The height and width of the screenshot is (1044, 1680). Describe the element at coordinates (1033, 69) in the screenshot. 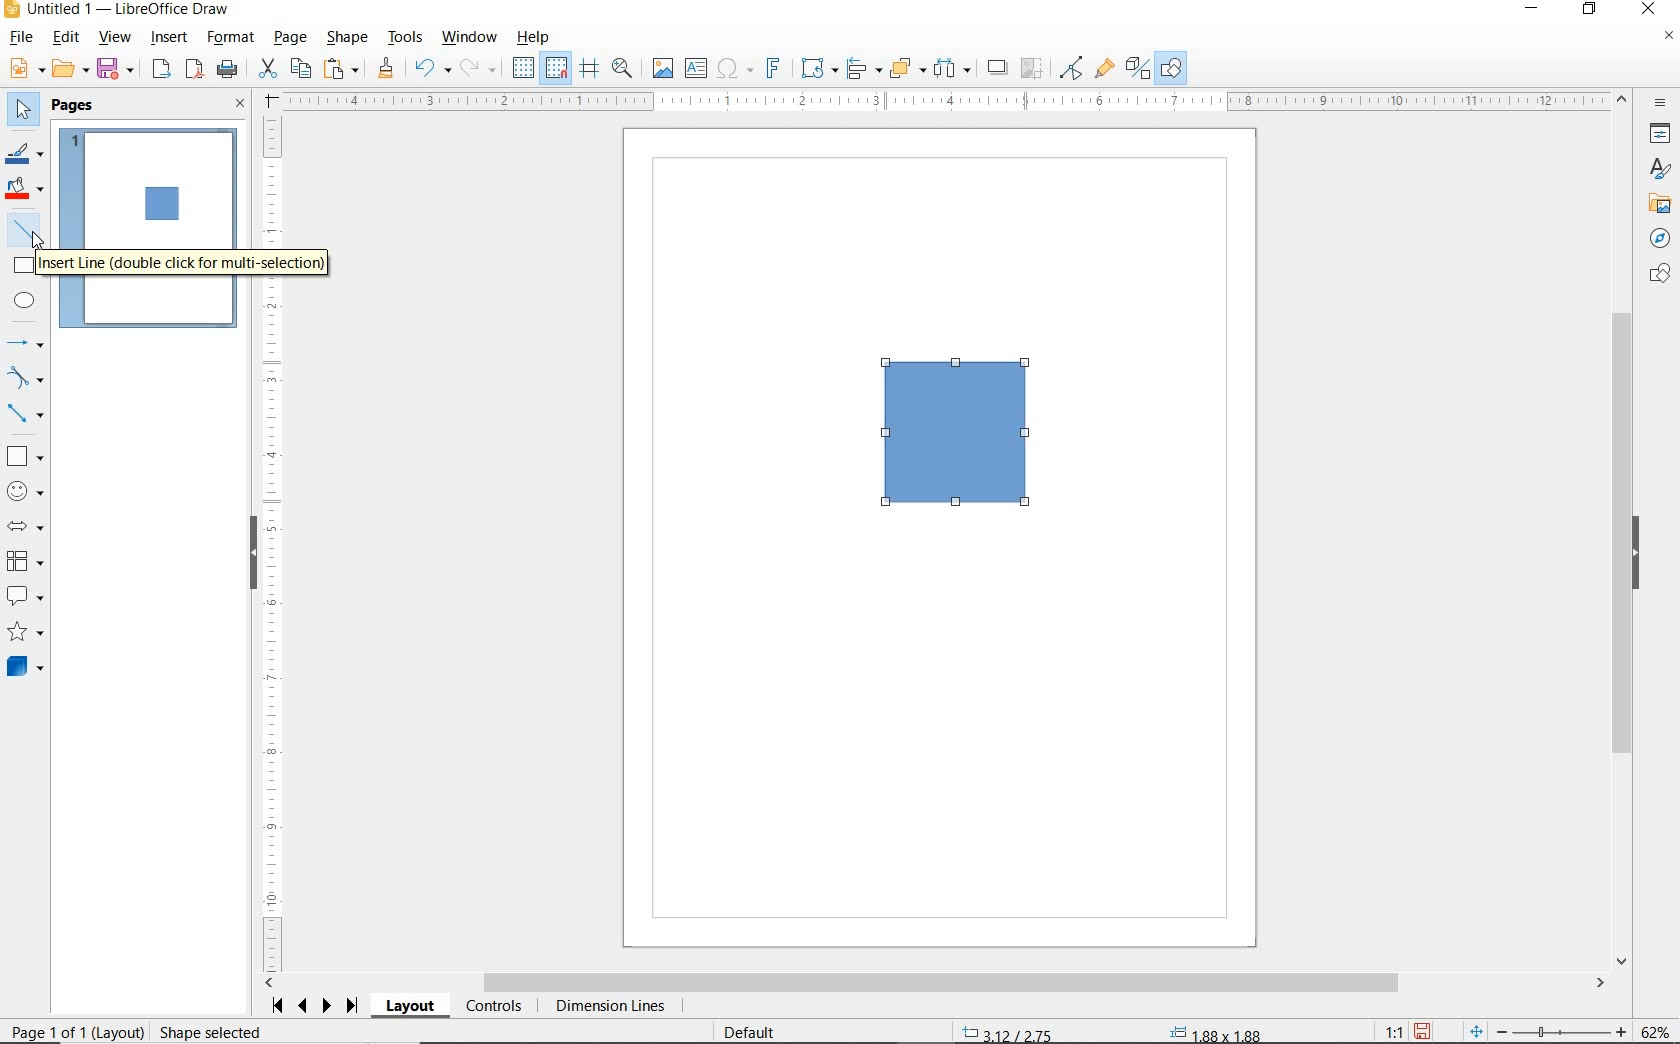

I see `CROP IMAGE` at that location.